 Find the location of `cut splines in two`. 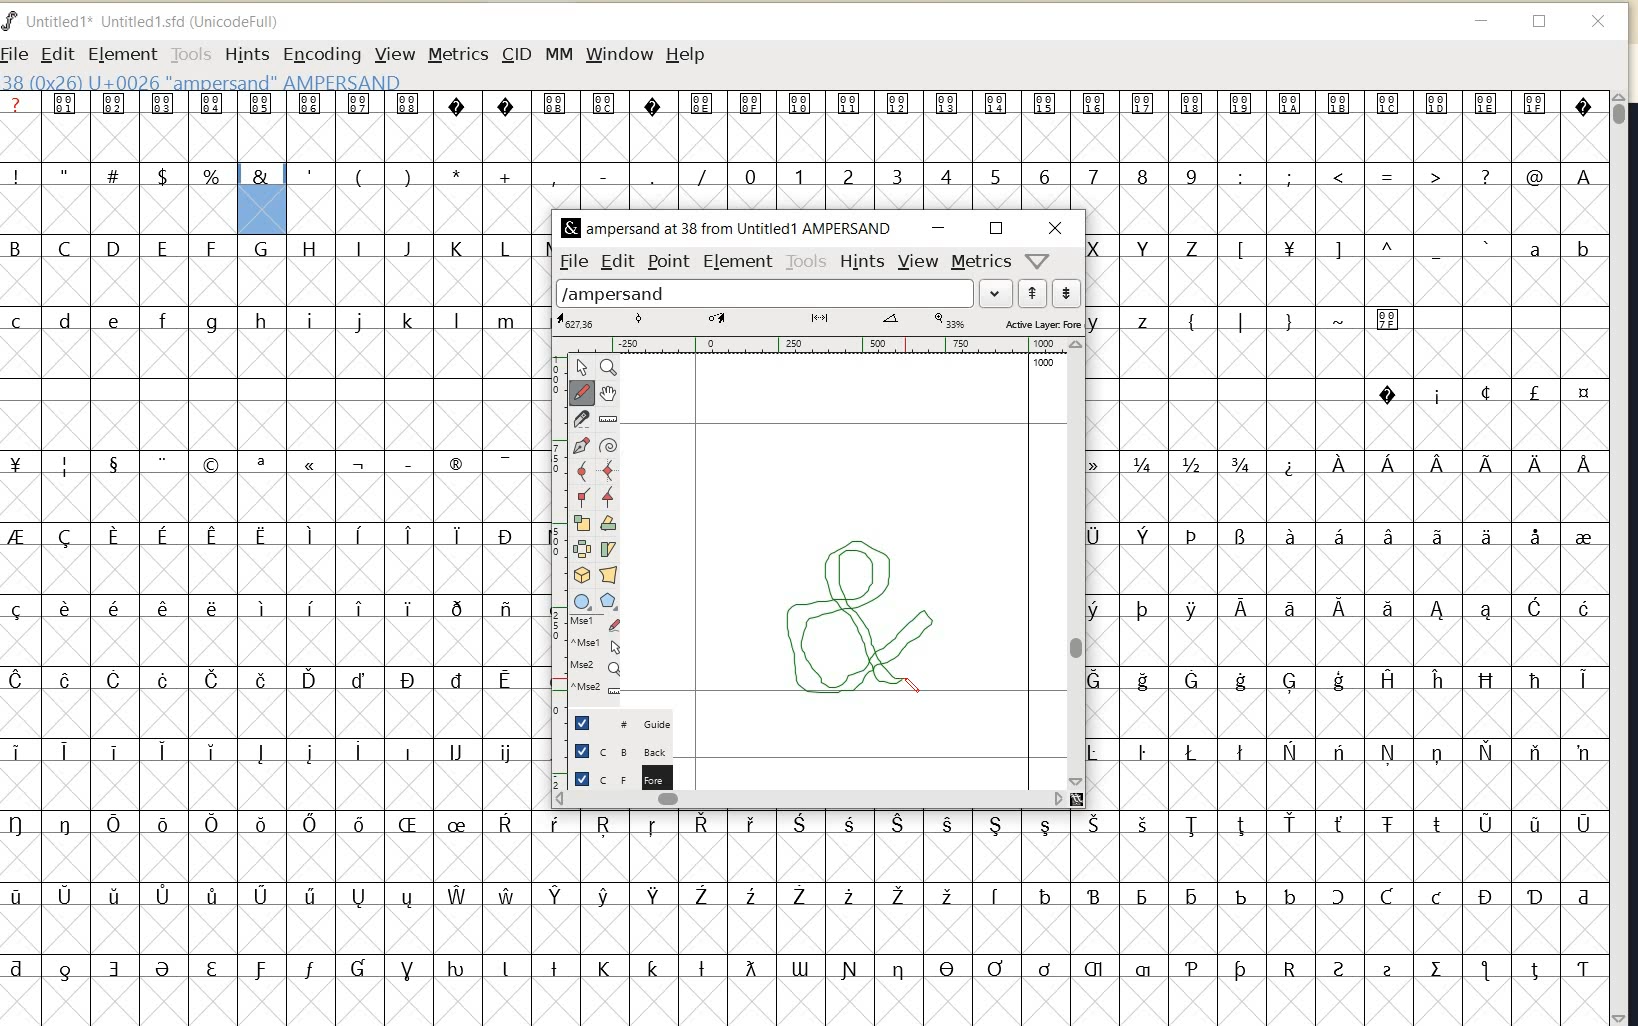

cut splines in two is located at coordinates (580, 419).